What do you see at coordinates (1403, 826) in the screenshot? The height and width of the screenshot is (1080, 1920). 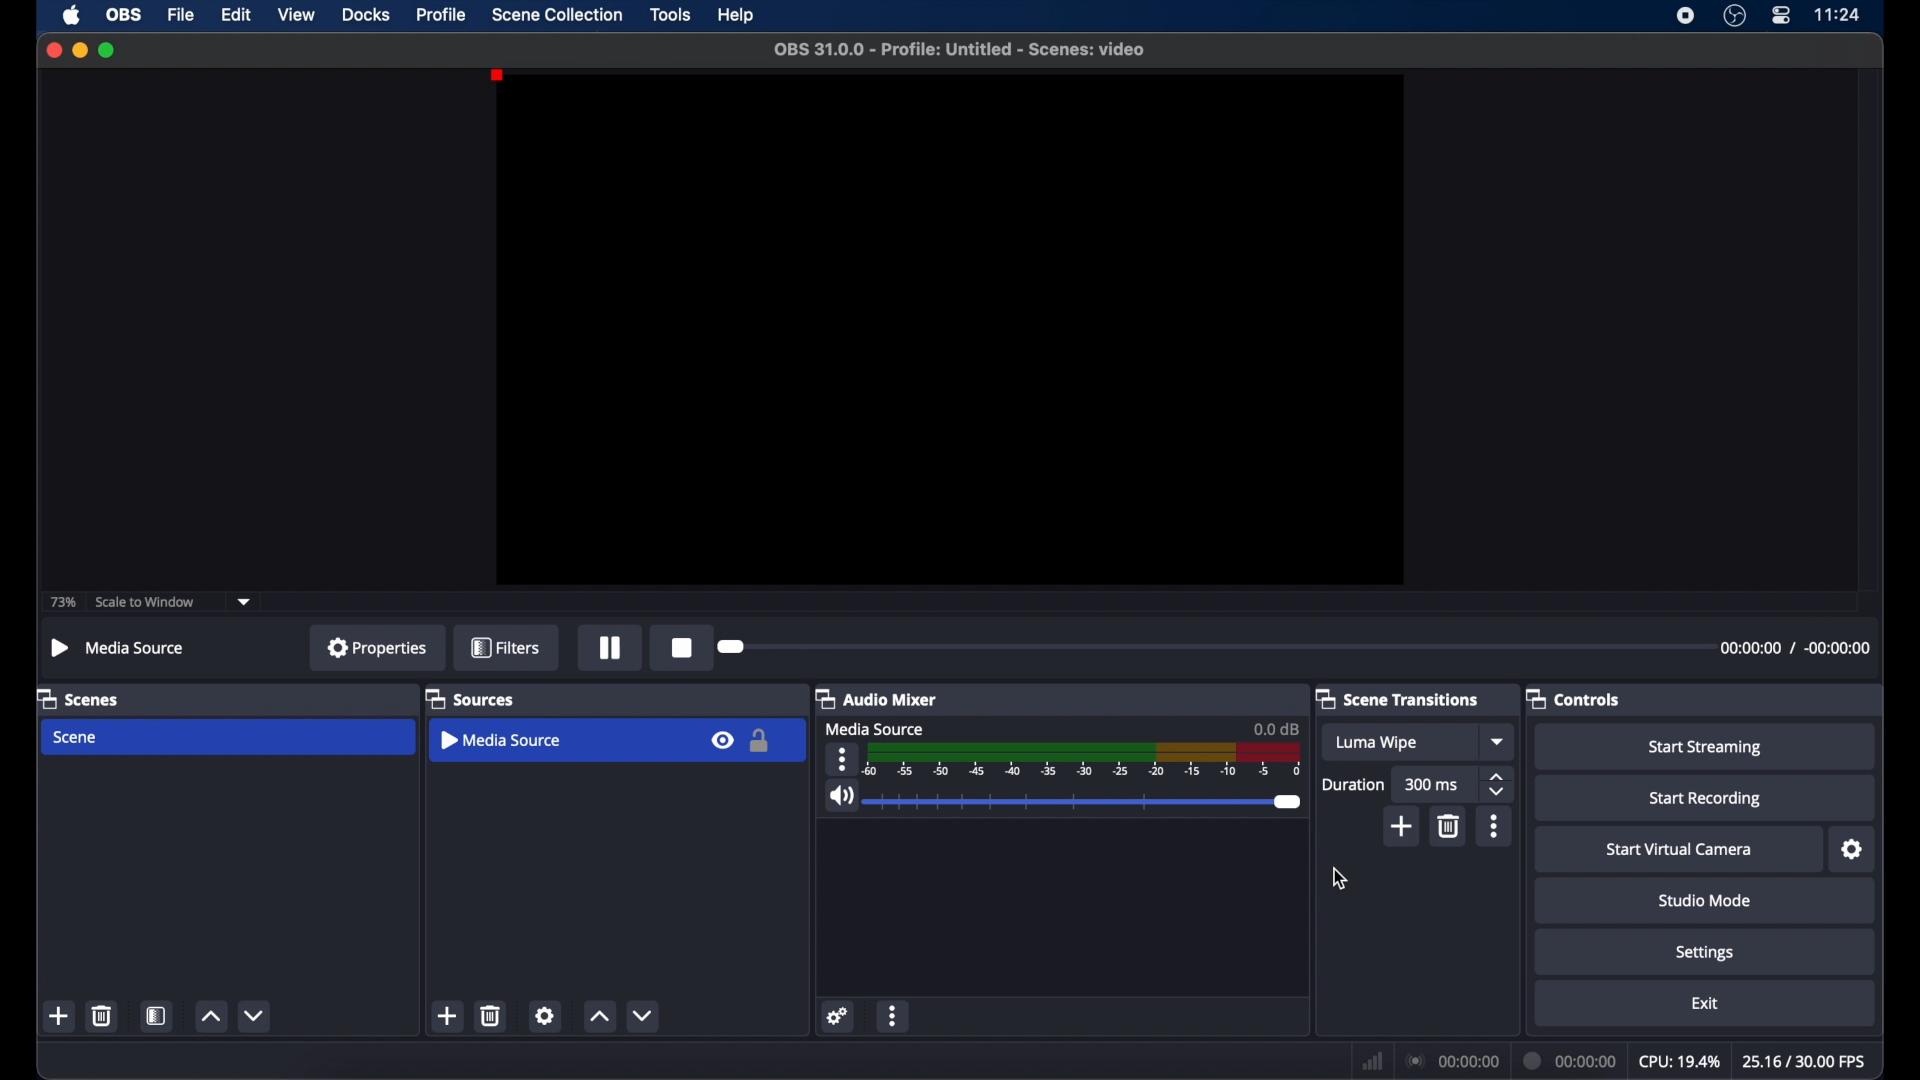 I see `add` at bounding box center [1403, 826].